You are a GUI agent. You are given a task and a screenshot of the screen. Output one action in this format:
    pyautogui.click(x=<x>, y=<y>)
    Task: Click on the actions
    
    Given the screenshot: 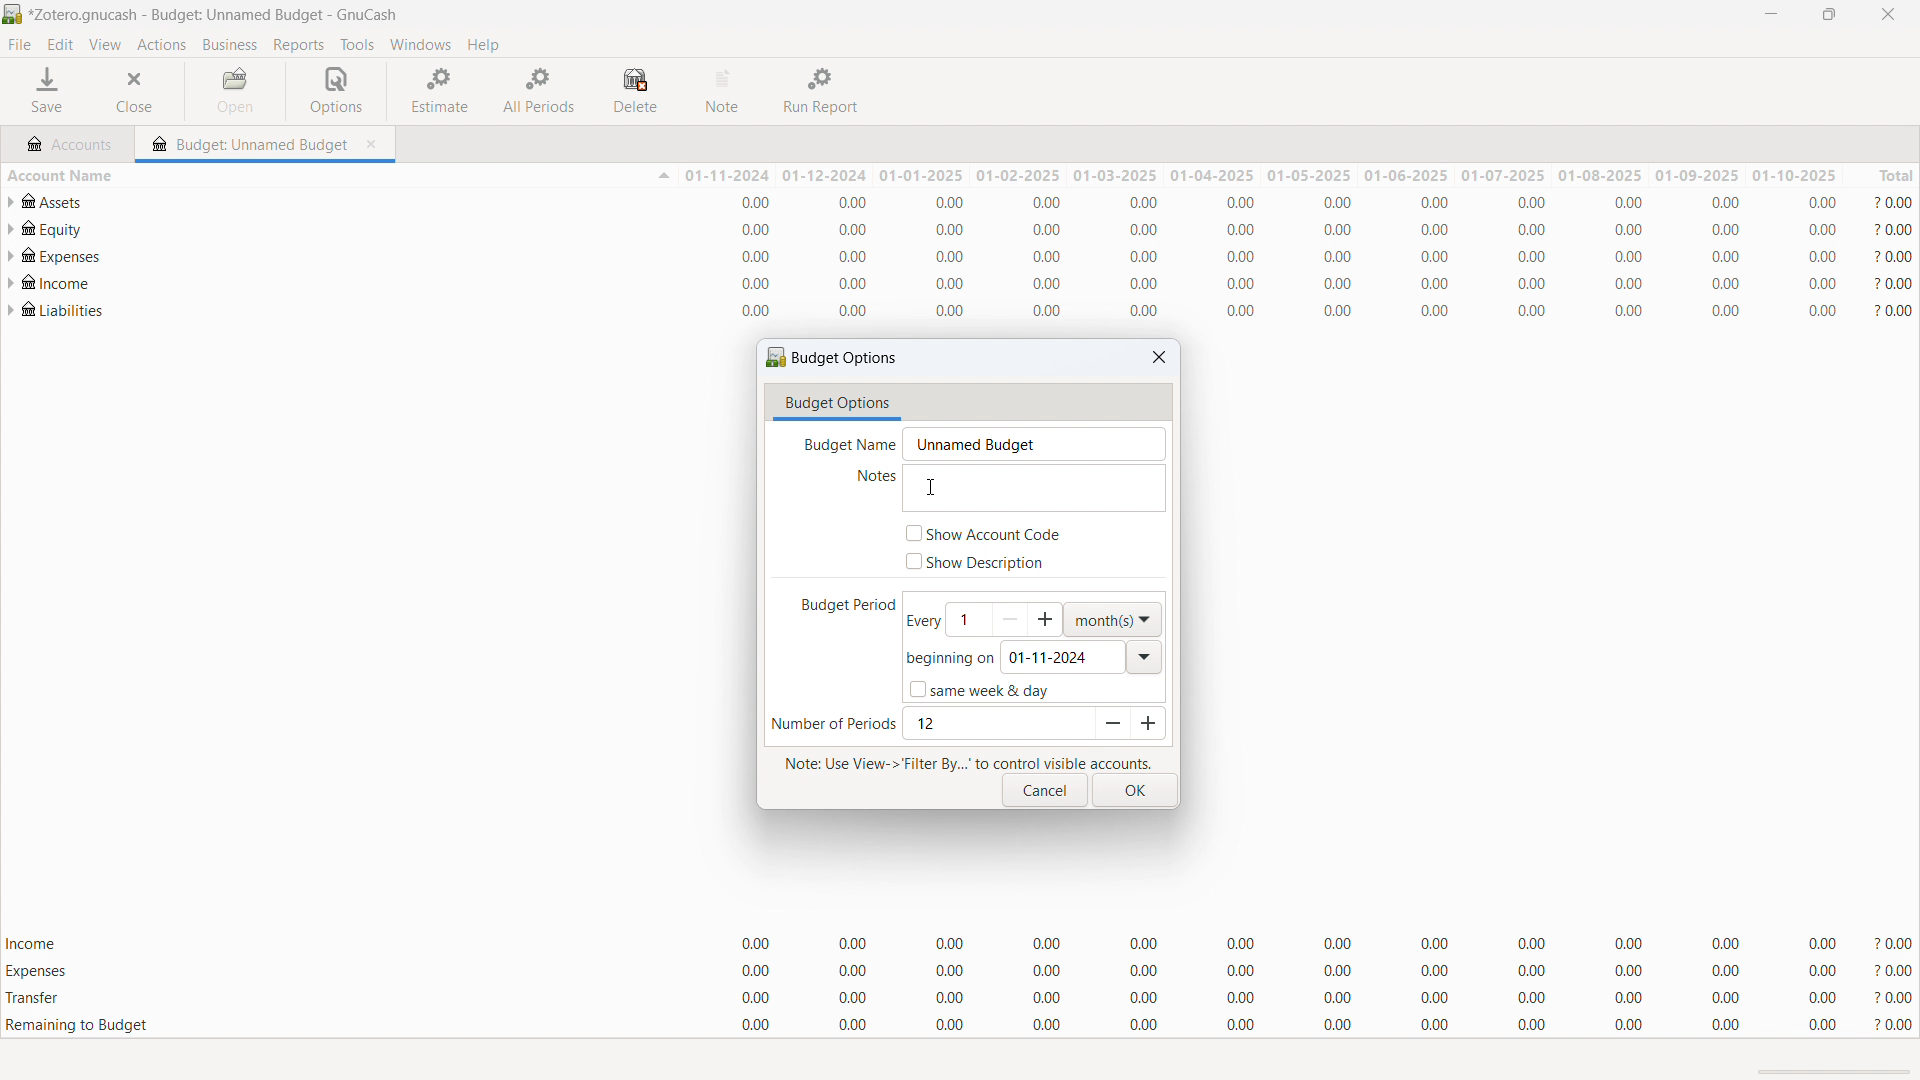 What is the action you would take?
    pyautogui.click(x=161, y=45)
    